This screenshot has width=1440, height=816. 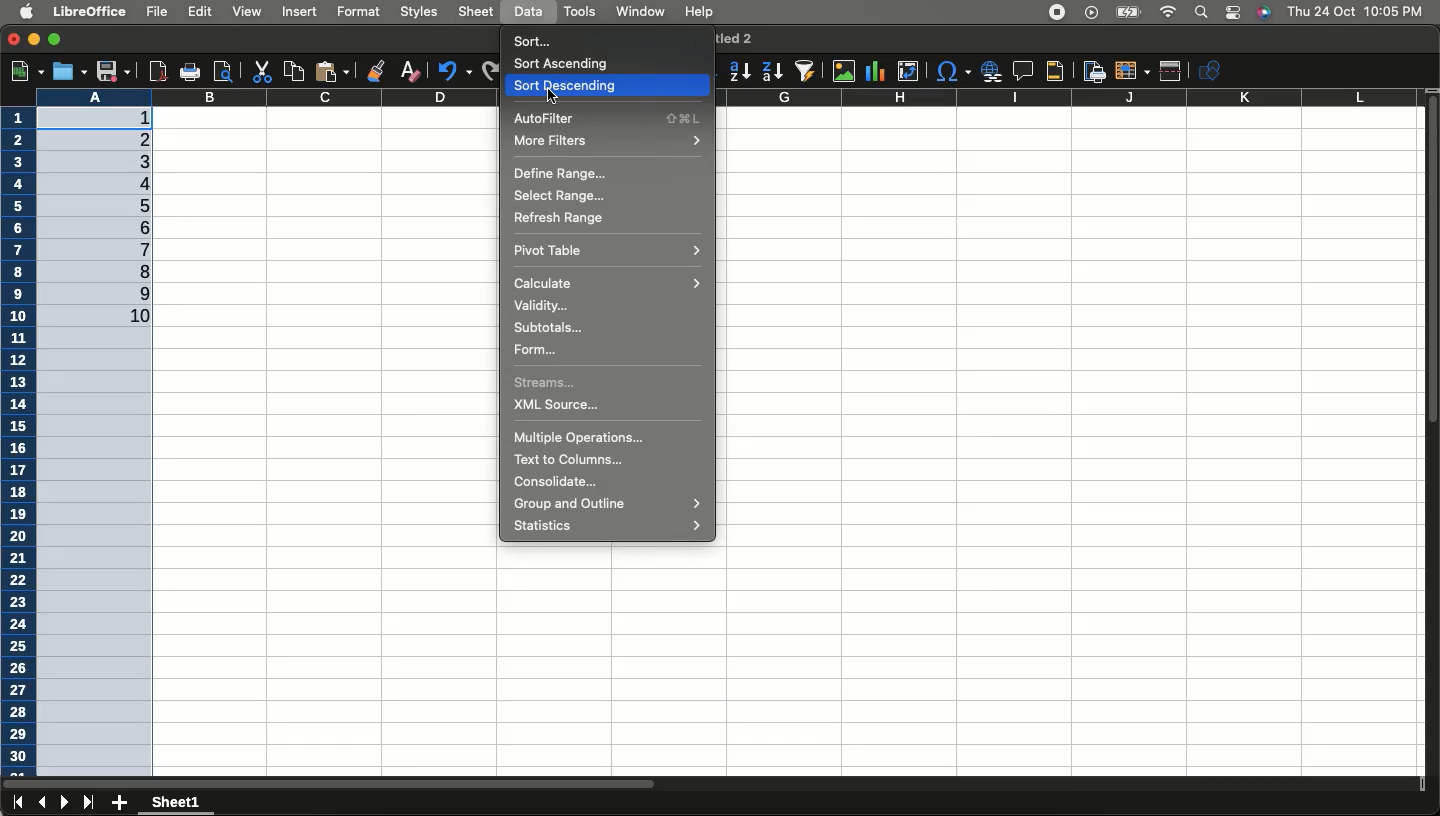 I want to click on Previous sheet, so click(x=42, y=804).